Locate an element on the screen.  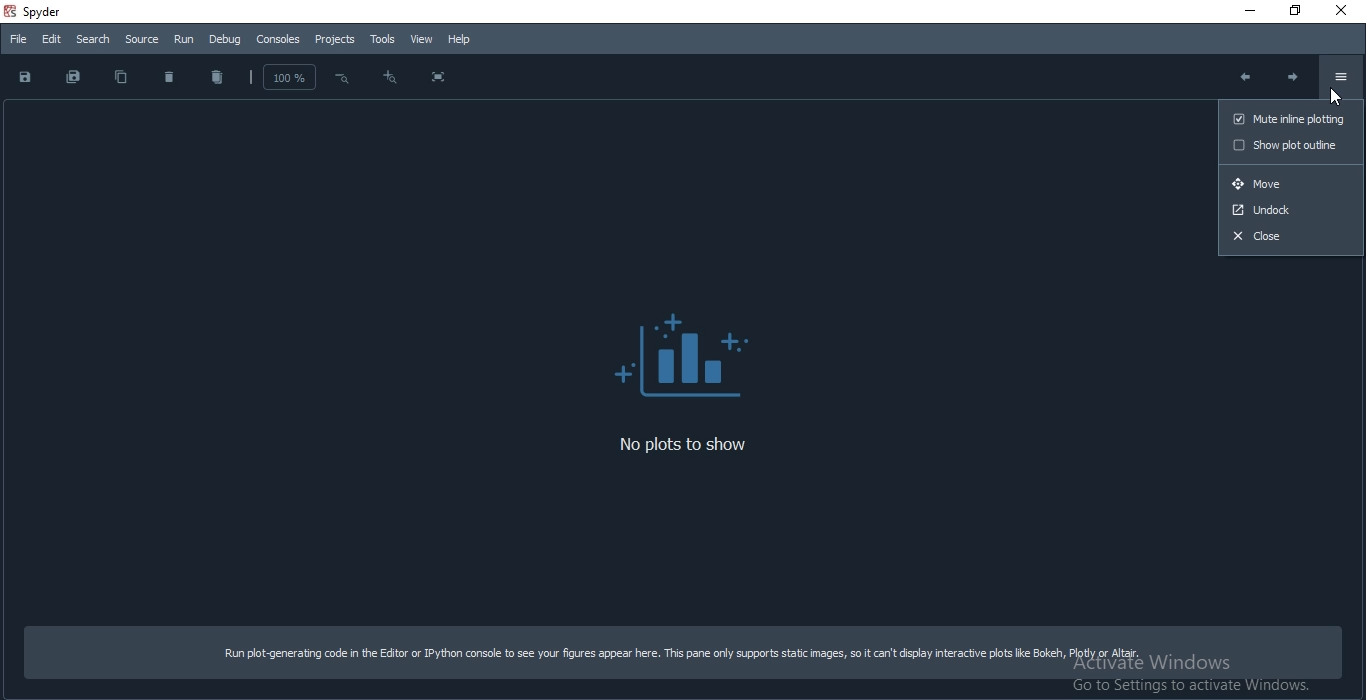
Next plot is located at coordinates (1295, 80).